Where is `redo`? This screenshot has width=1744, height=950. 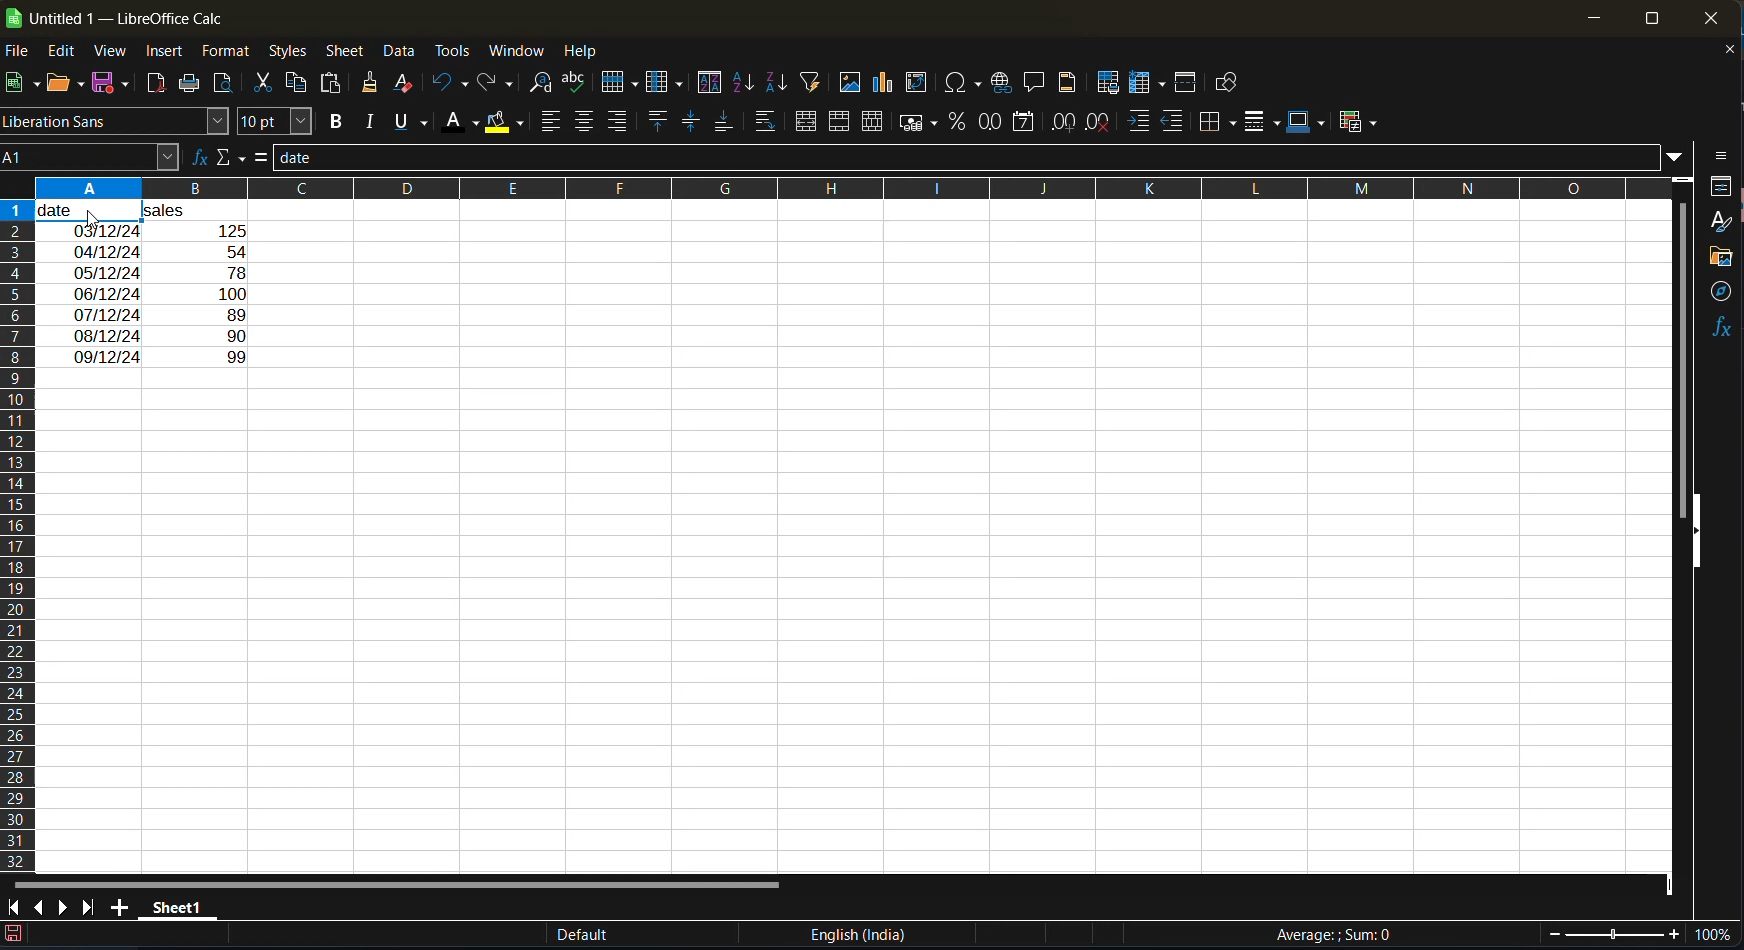 redo is located at coordinates (493, 83).